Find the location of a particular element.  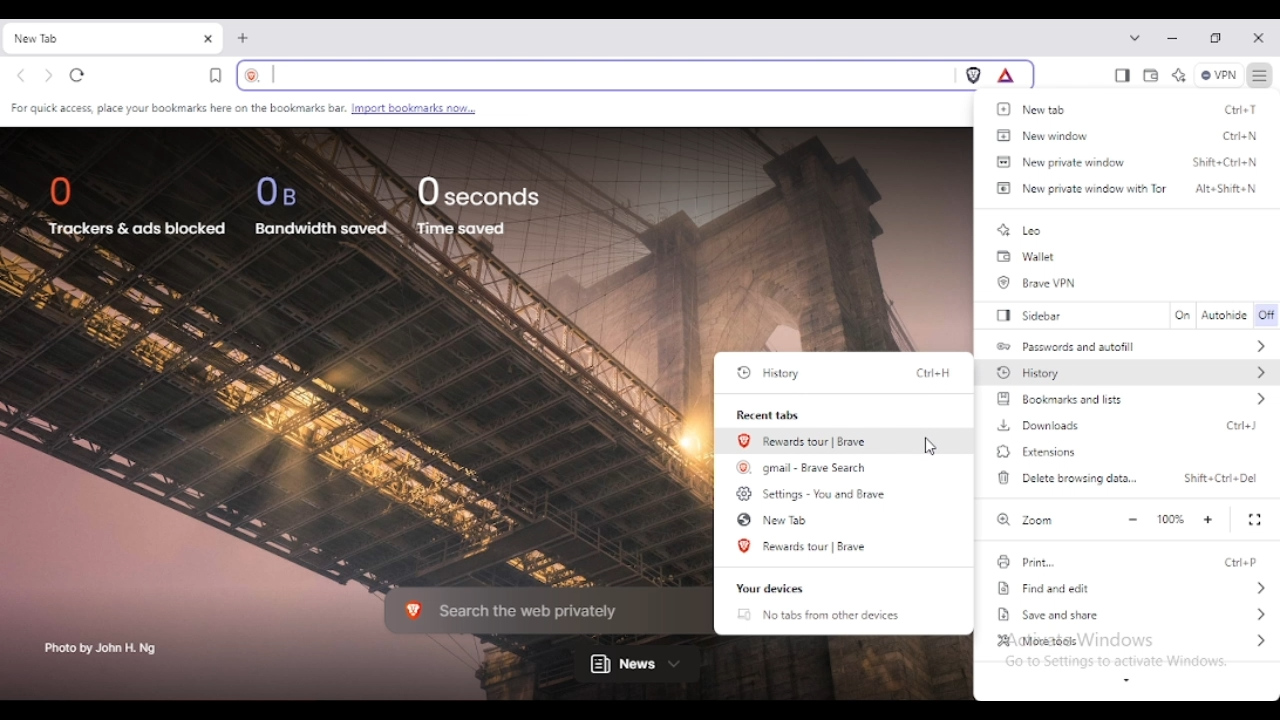

new private window with Tor is located at coordinates (1079, 188).